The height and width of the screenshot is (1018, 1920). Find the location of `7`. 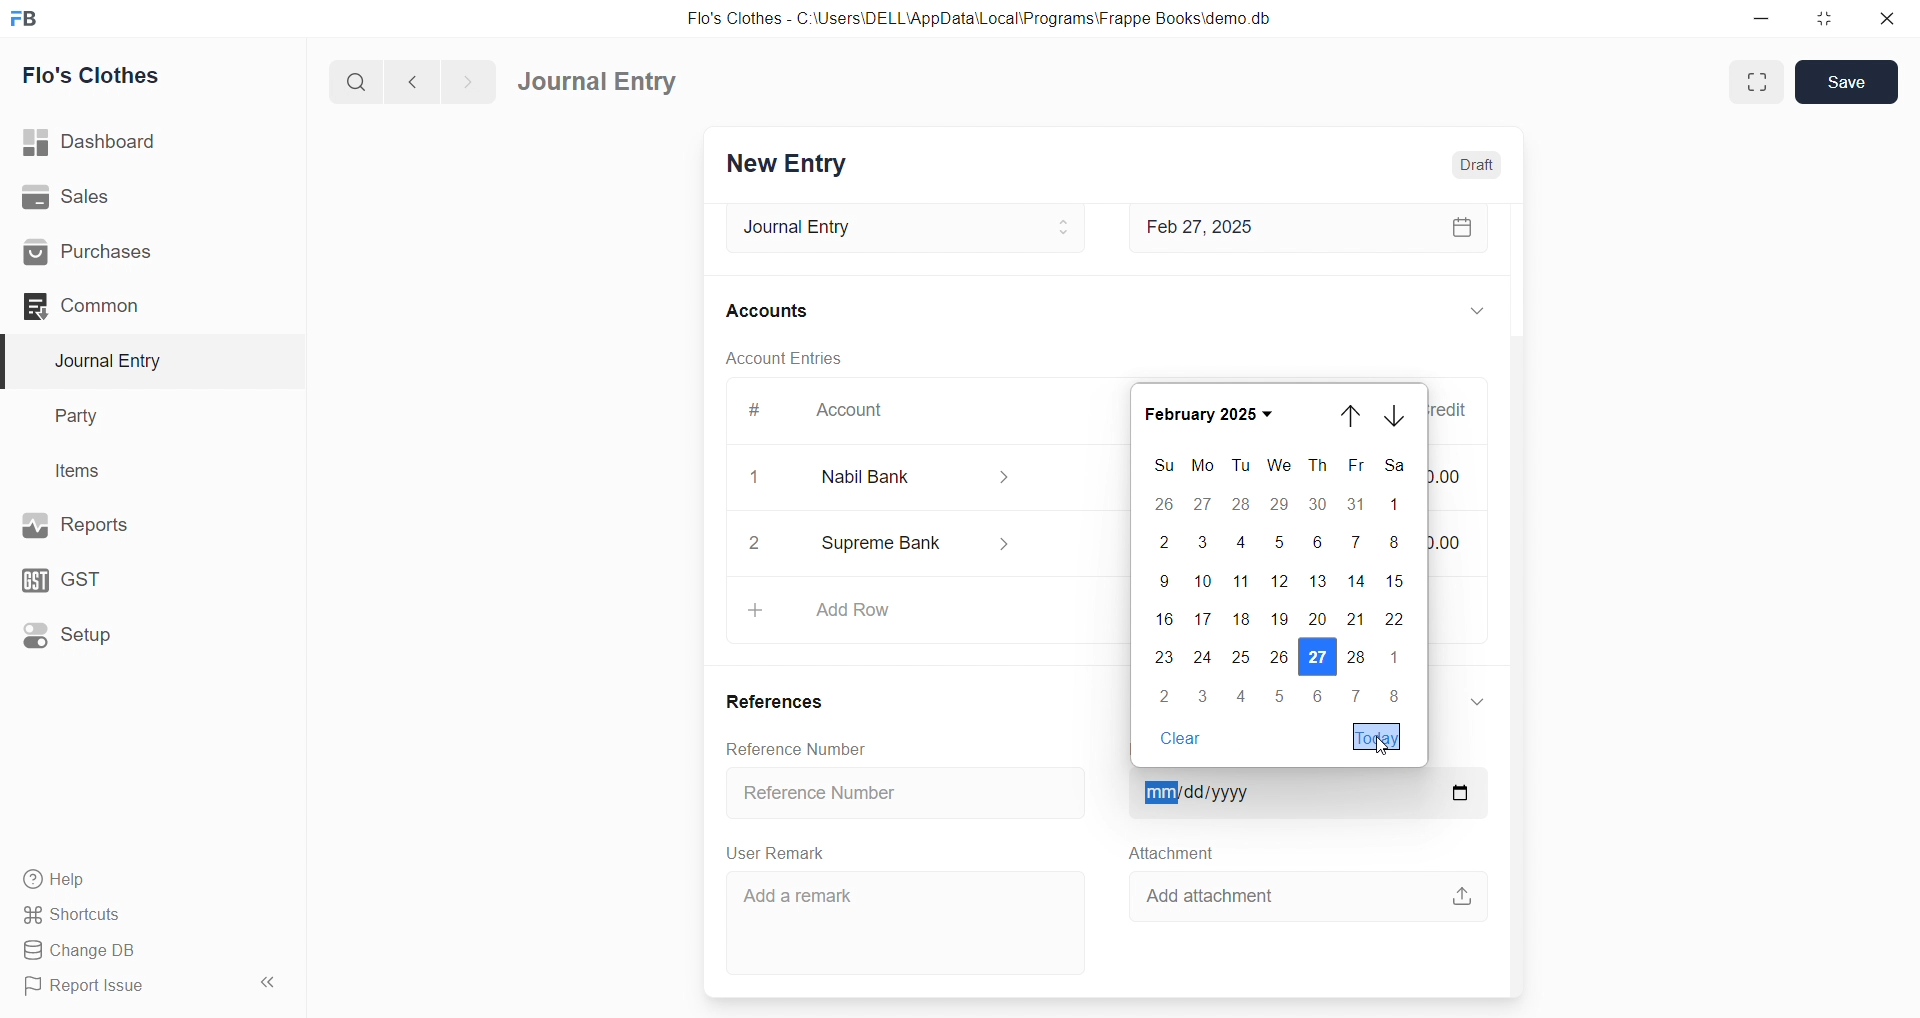

7 is located at coordinates (1360, 696).